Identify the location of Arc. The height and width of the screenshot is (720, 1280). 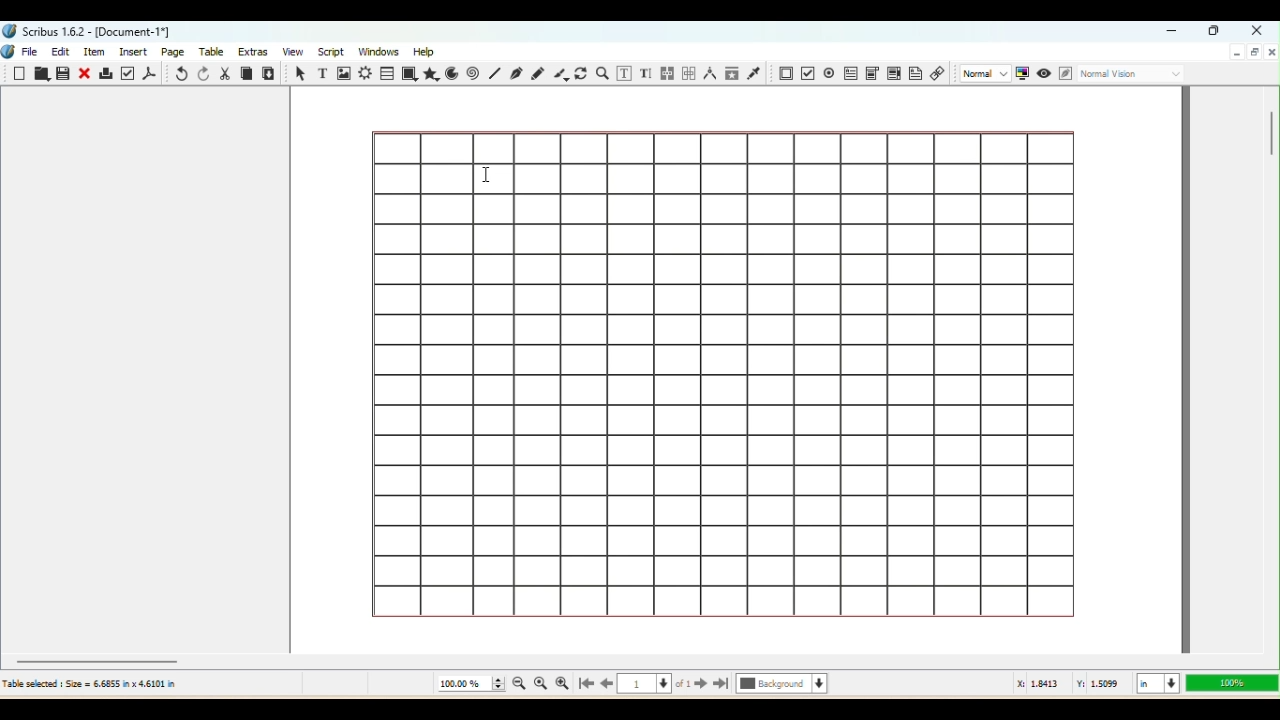
(454, 73).